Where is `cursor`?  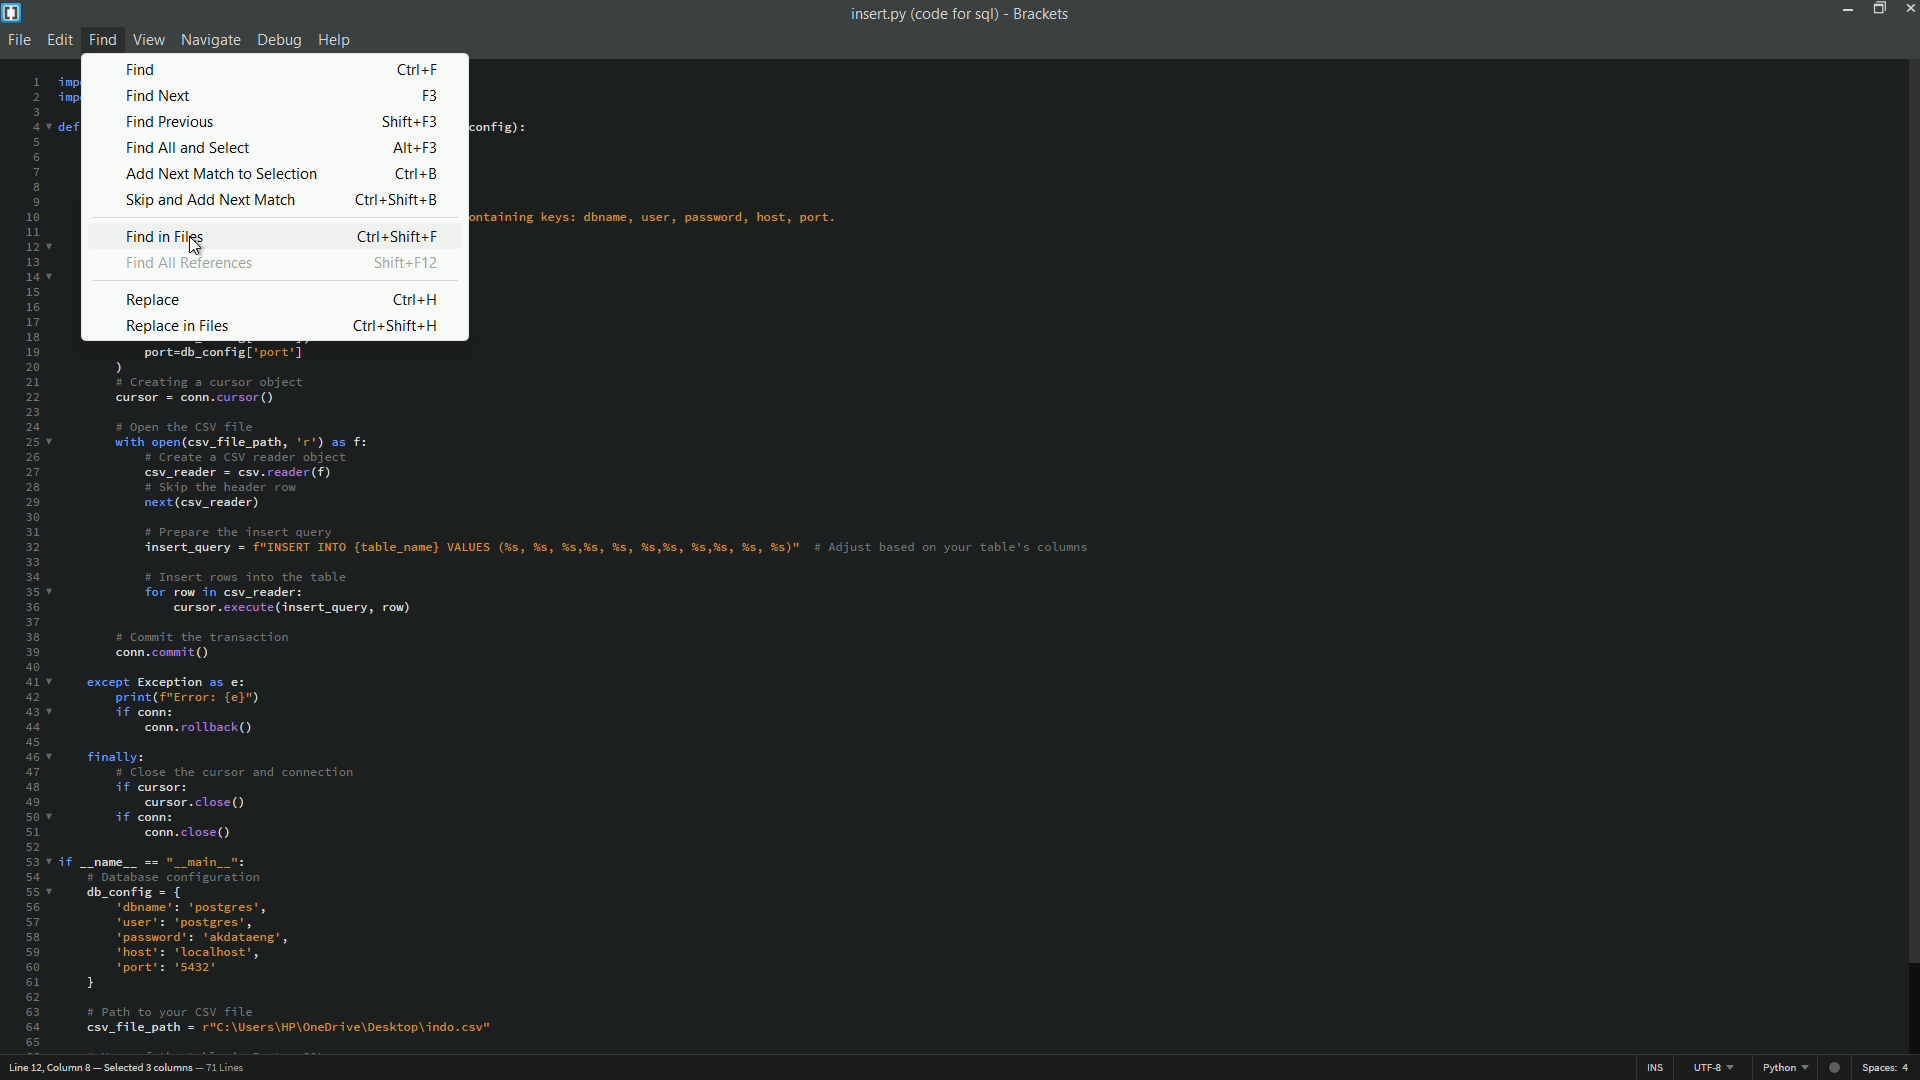 cursor is located at coordinates (196, 245).